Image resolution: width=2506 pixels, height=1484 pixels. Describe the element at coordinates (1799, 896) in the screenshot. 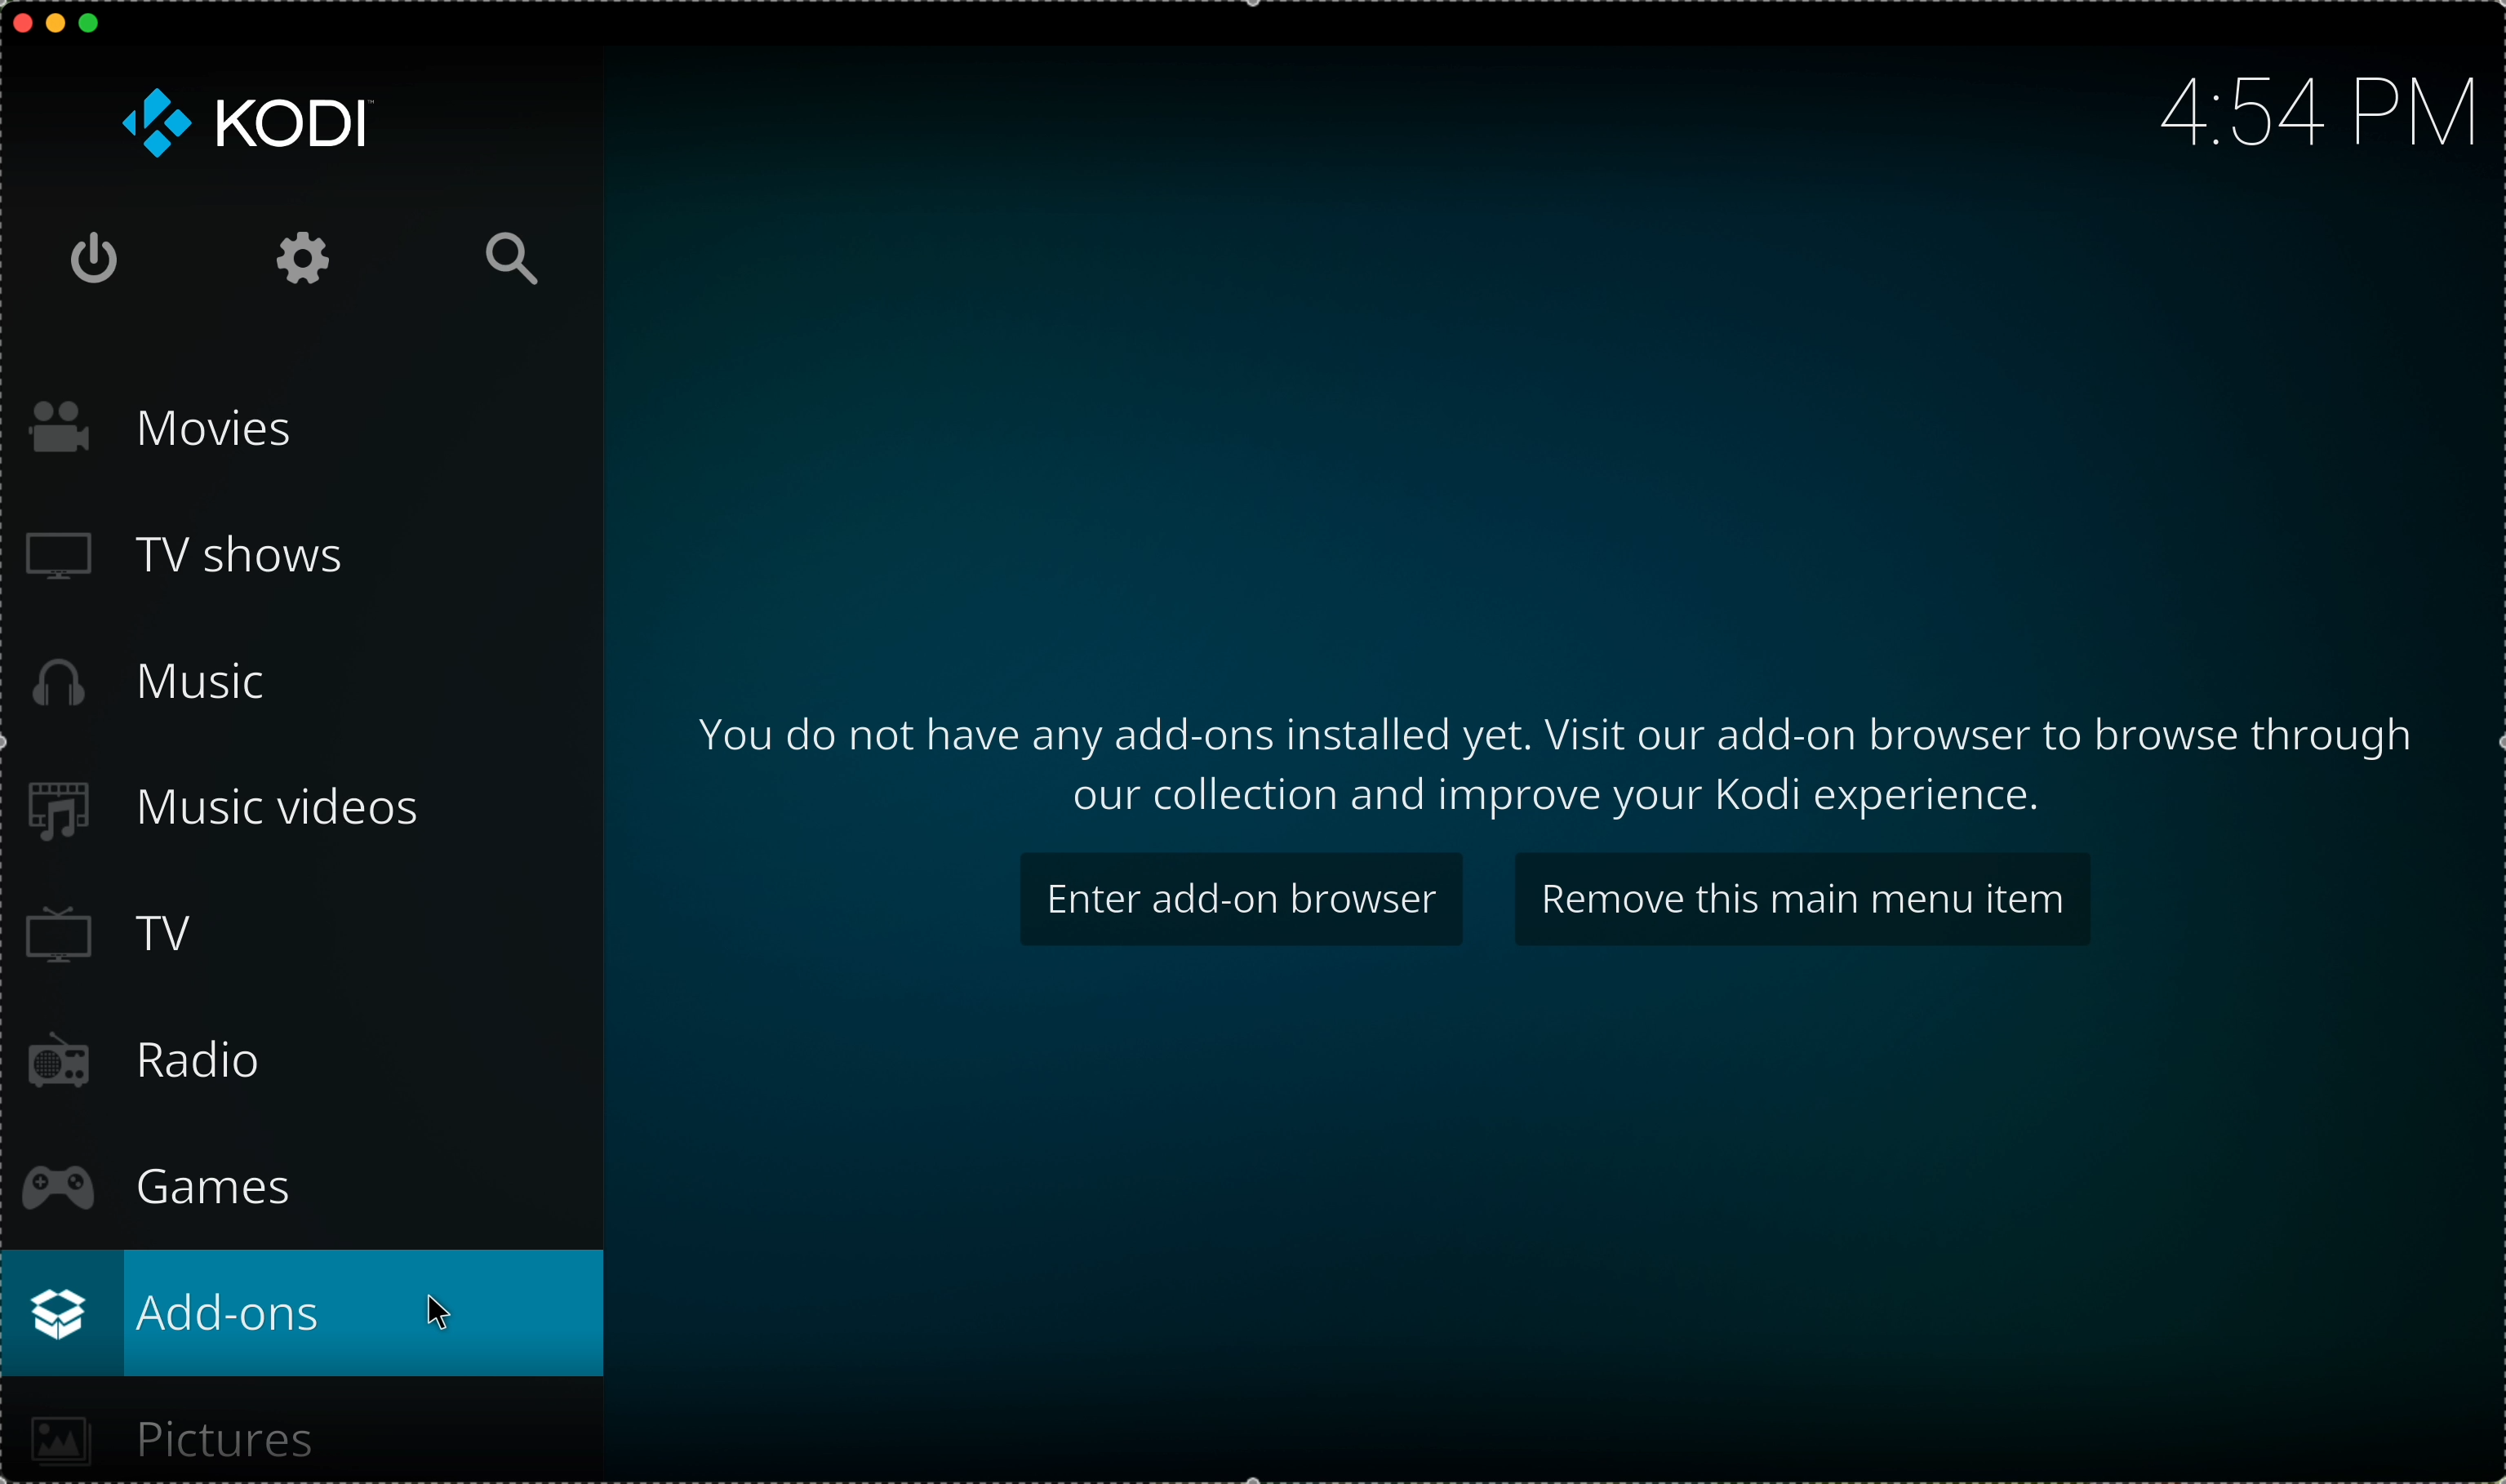

I see `remove this main menu item` at that location.